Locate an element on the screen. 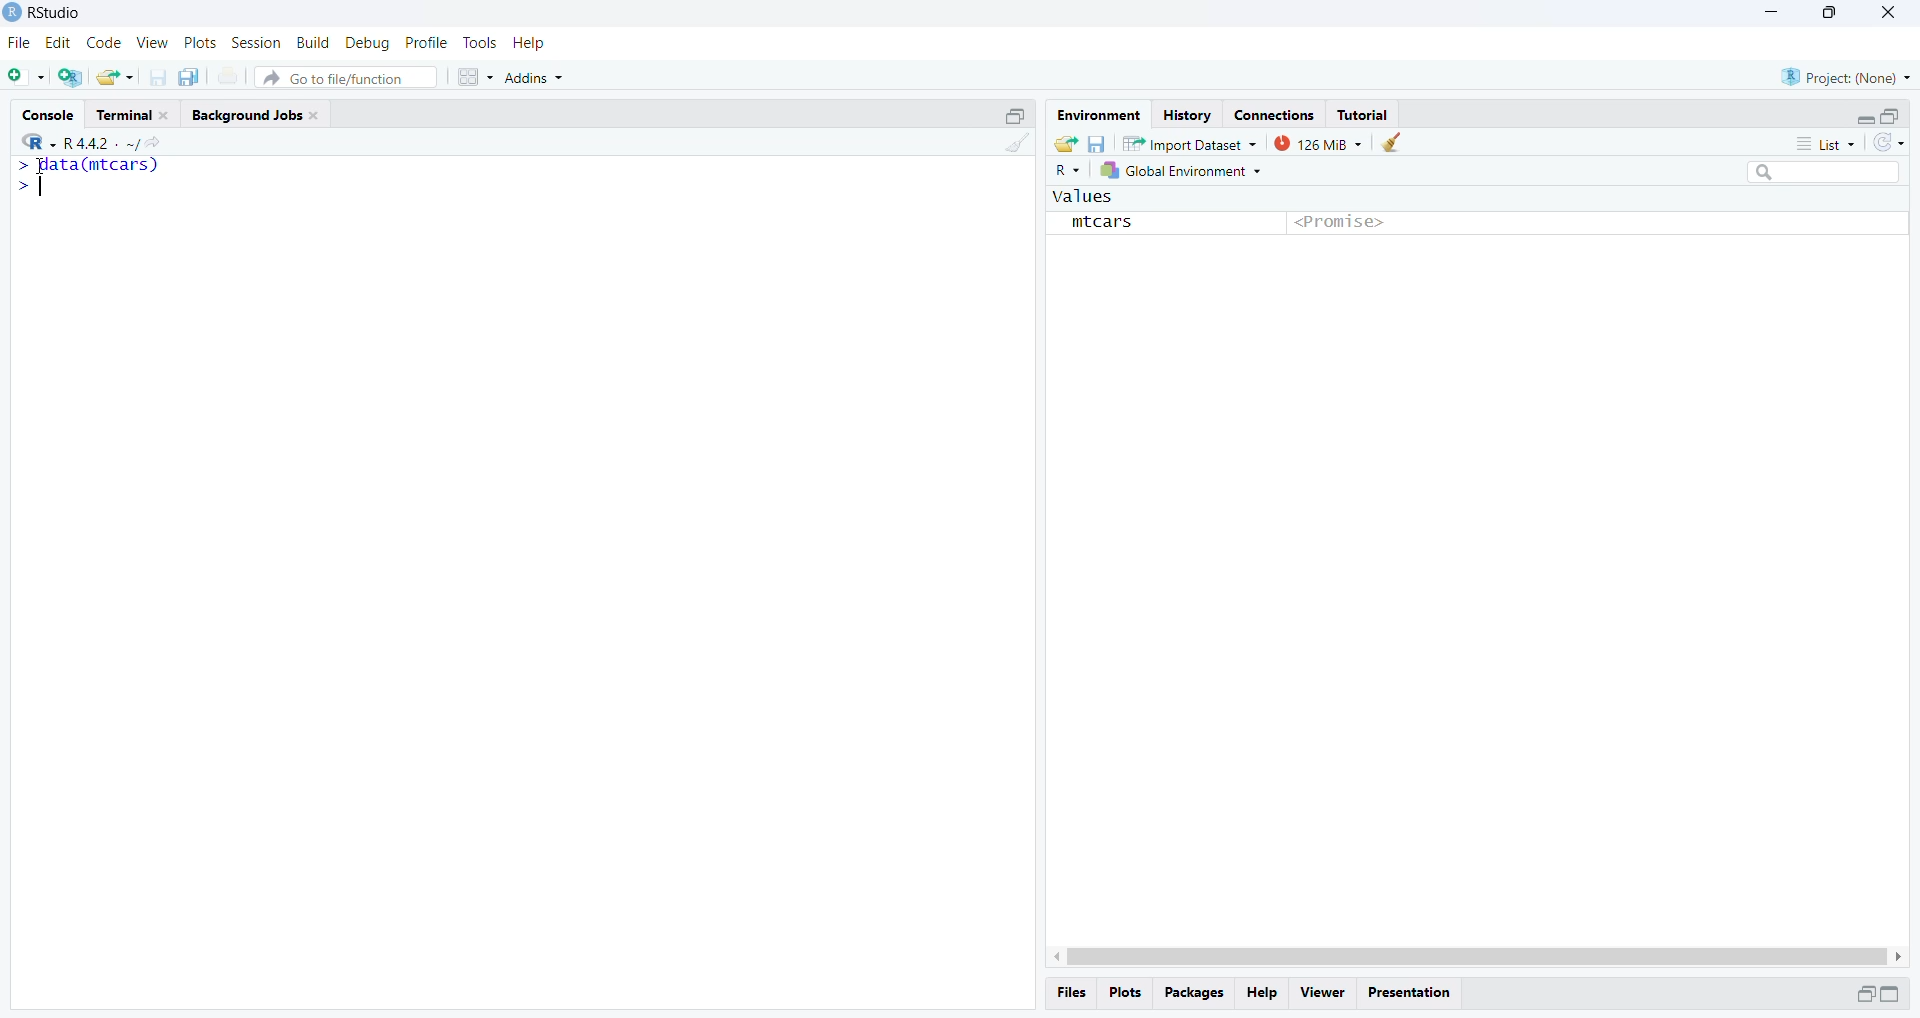 This screenshot has height=1018, width=1920. Profile is located at coordinates (426, 43).